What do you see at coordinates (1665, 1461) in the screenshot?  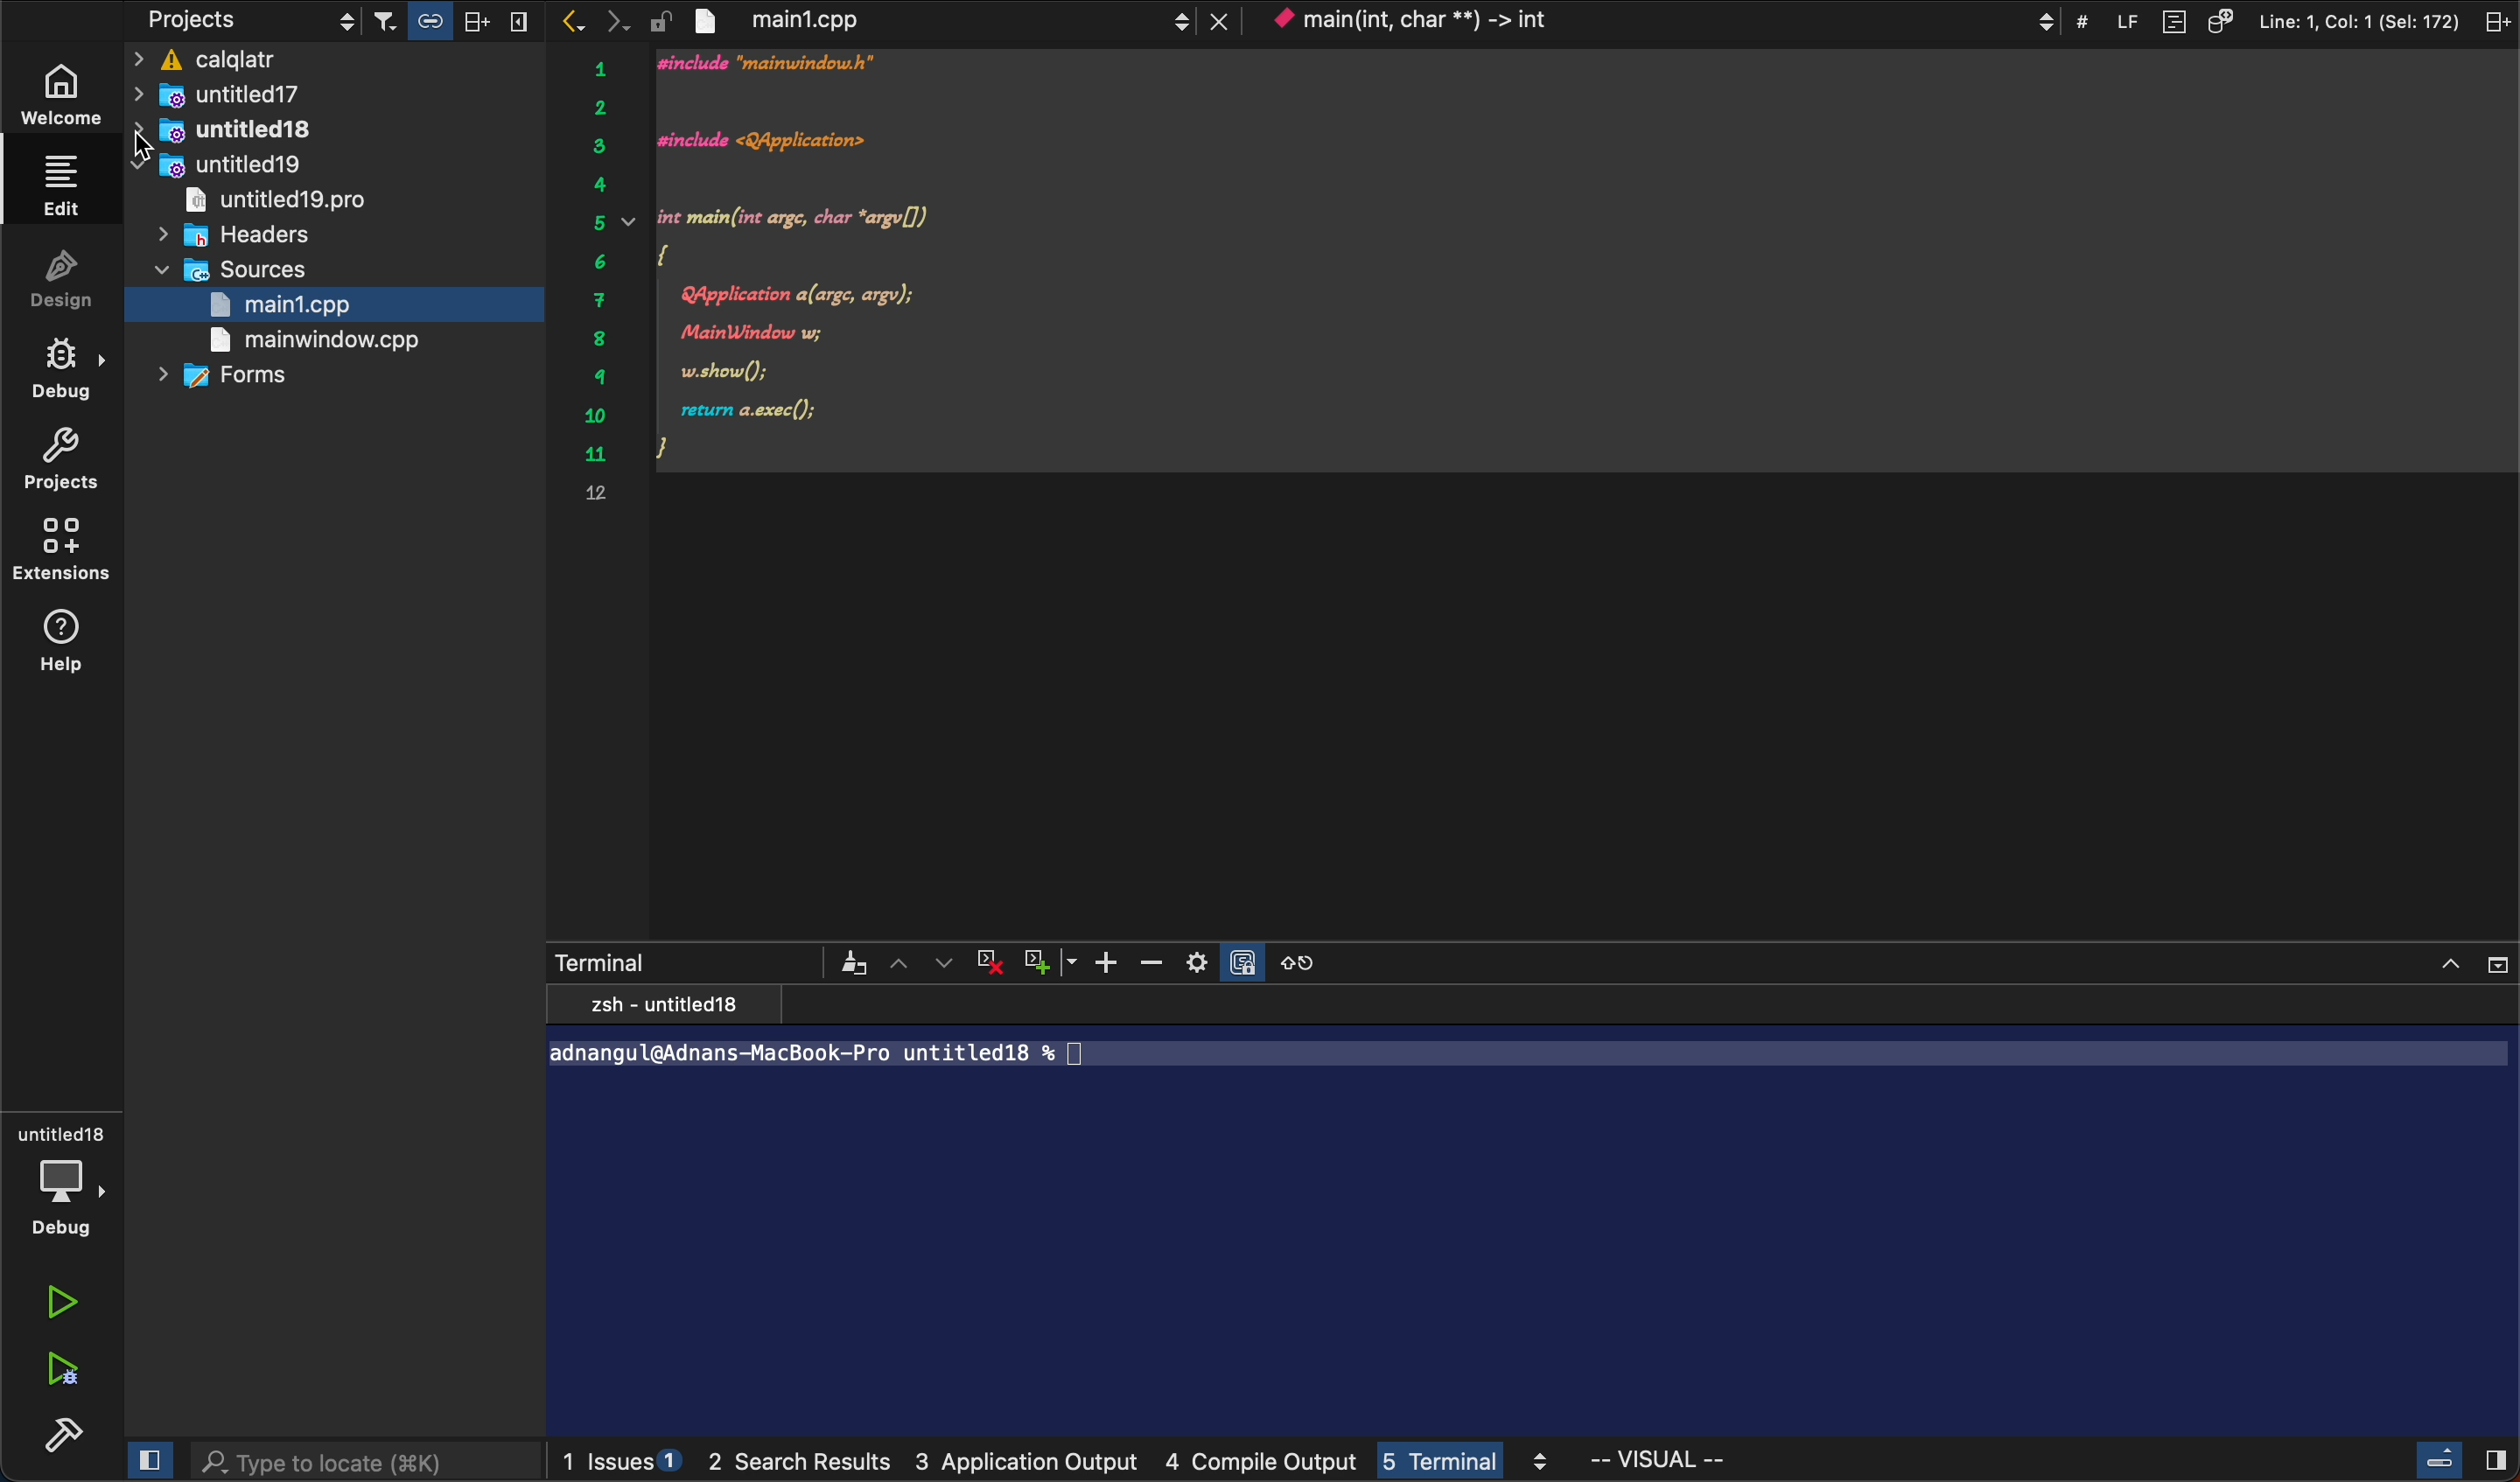 I see `visual` at bounding box center [1665, 1461].